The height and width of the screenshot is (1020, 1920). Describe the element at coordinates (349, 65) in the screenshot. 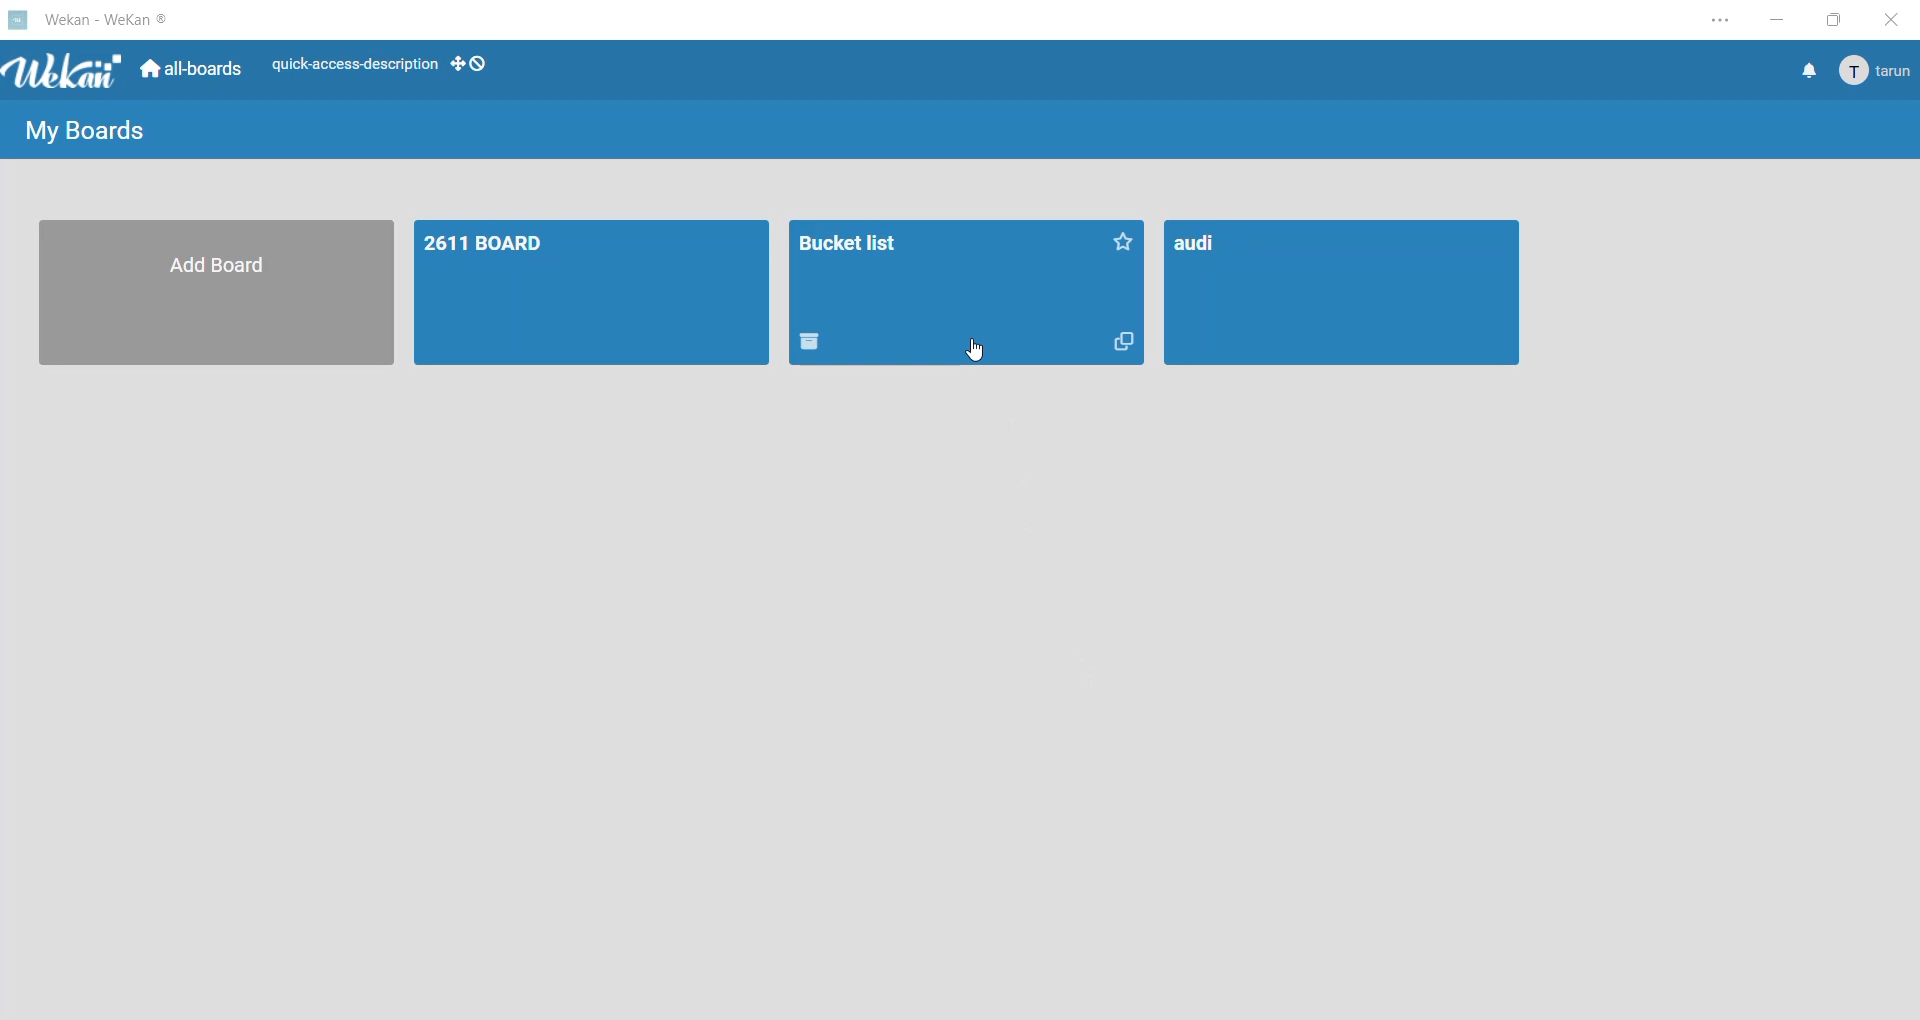

I see `quick-access-description` at that location.